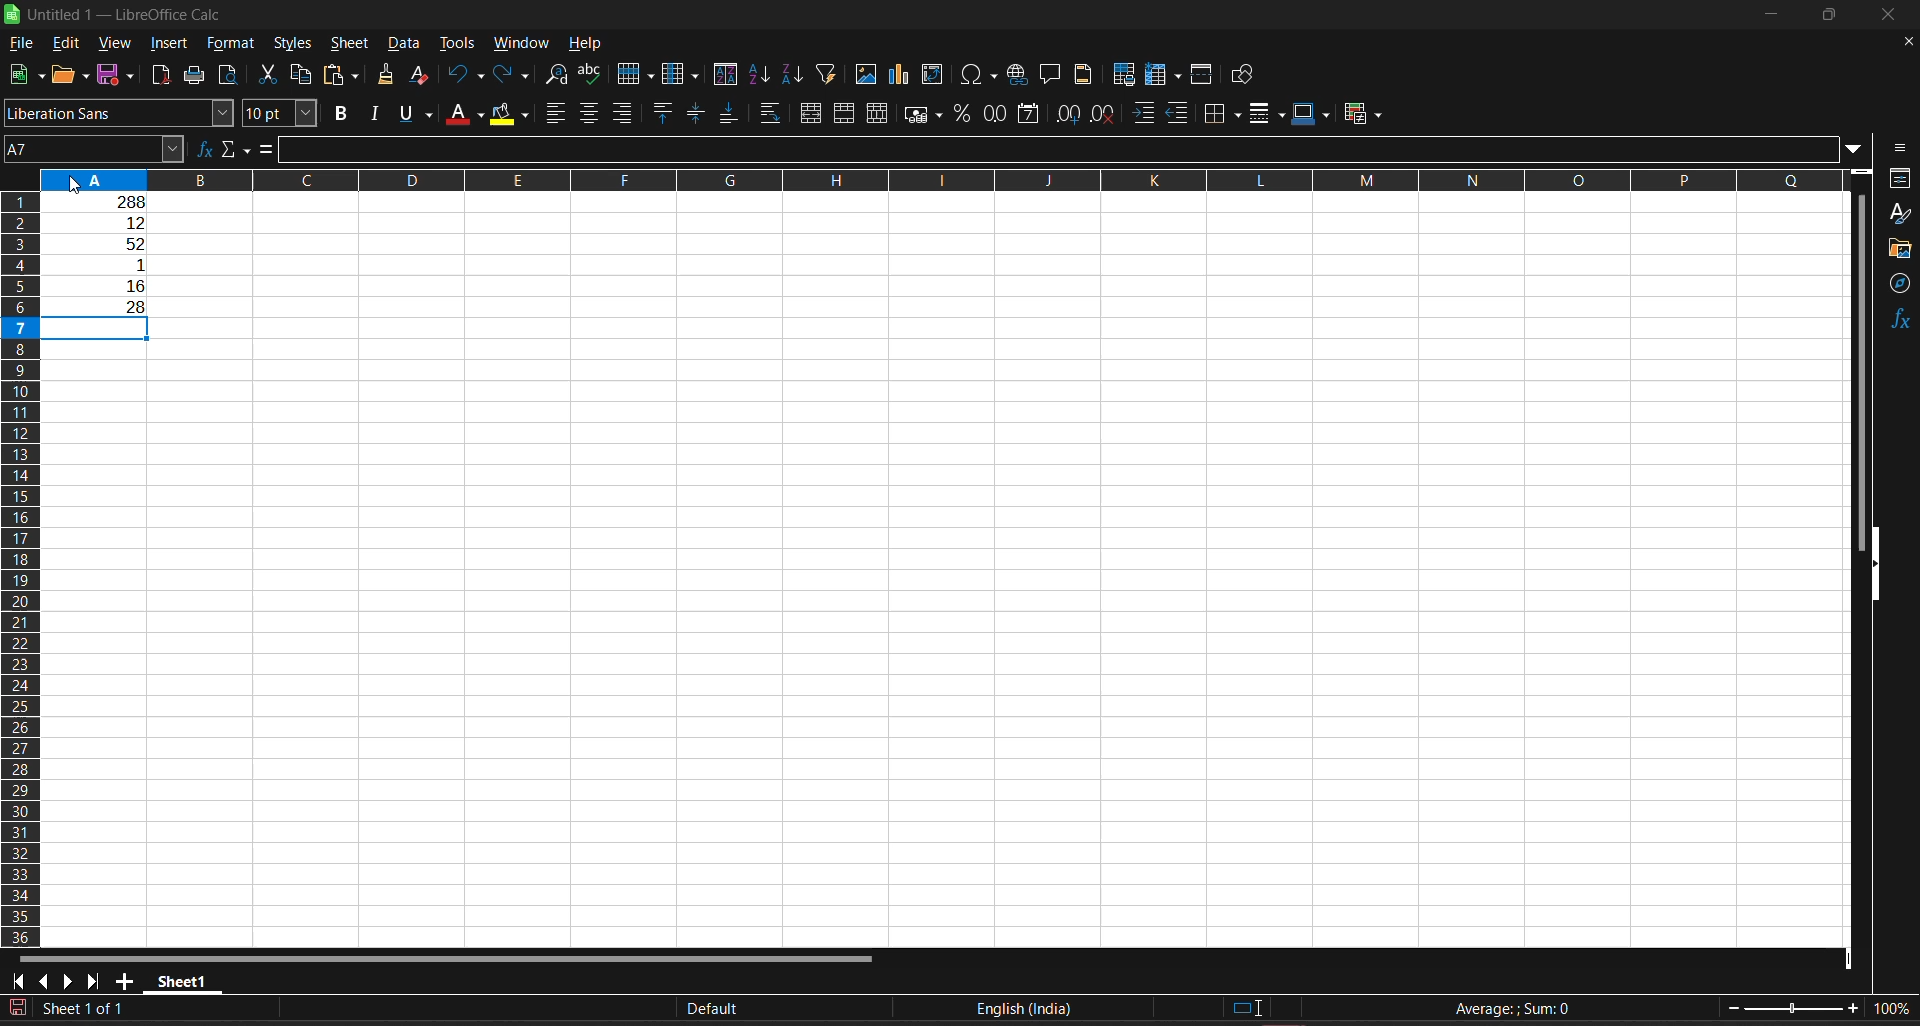 Image resolution: width=1920 pixels, height=1026 pixels. I want to click on sheet name, so click(184, 979).